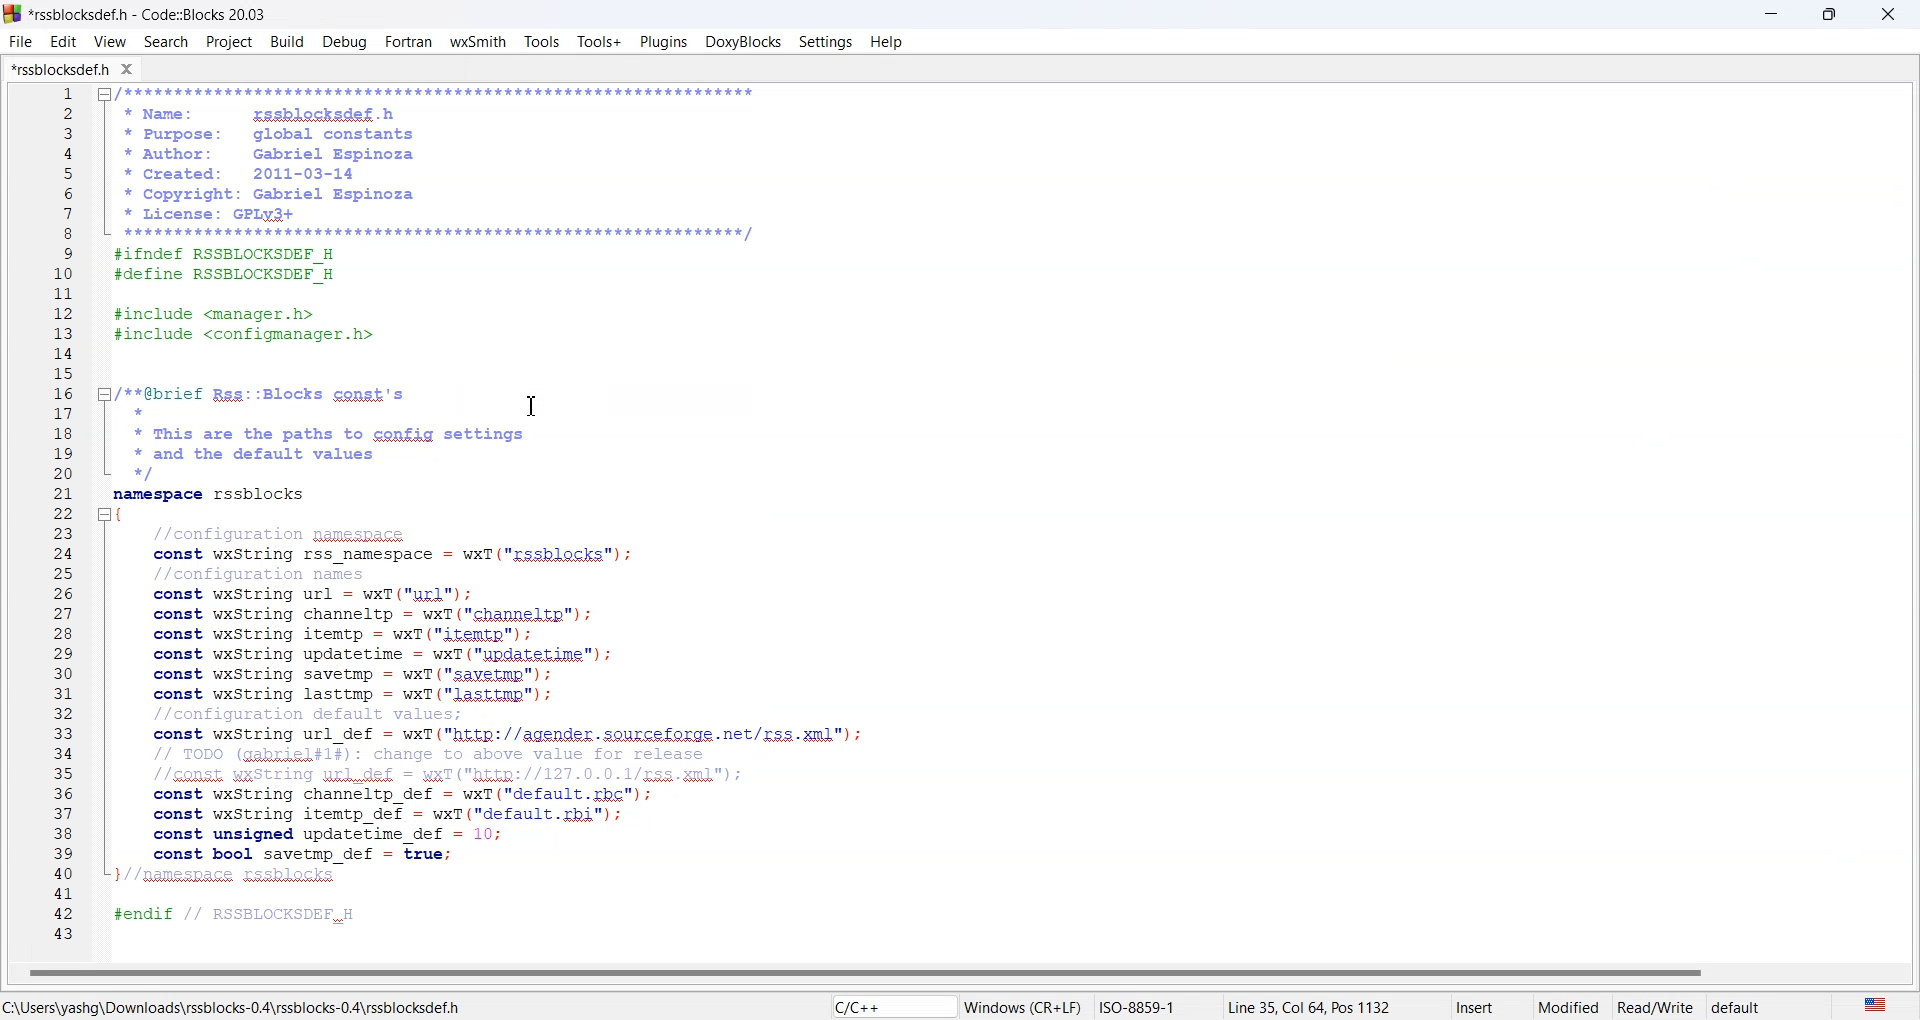 Image resolution: width=1920 pixels, height=1020 pixels. What do you see at coordinates (109, 515) in the screenshot?
I see `minimize` at bounding box center [109, 515].